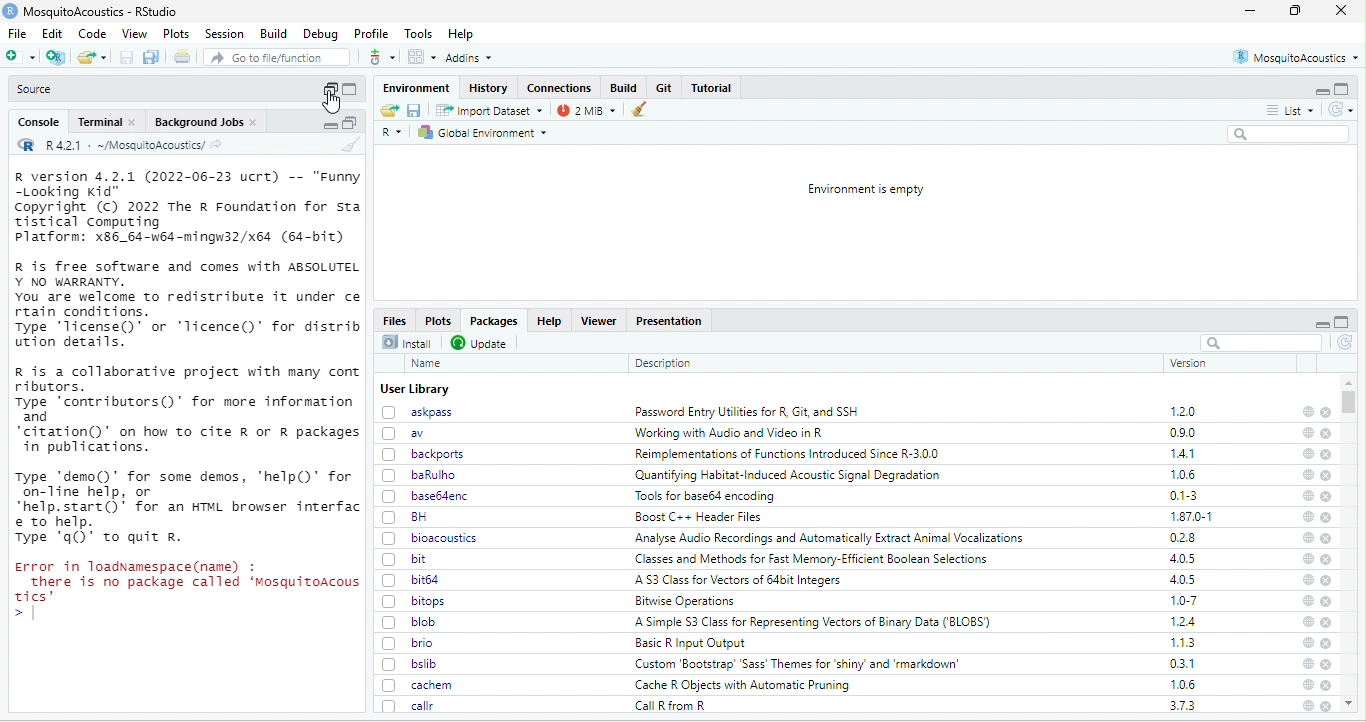 This screenshot has height=722, width=1366. Describe the element at coordinates (1325, 518) in the screenshot. I see `close` at that location.